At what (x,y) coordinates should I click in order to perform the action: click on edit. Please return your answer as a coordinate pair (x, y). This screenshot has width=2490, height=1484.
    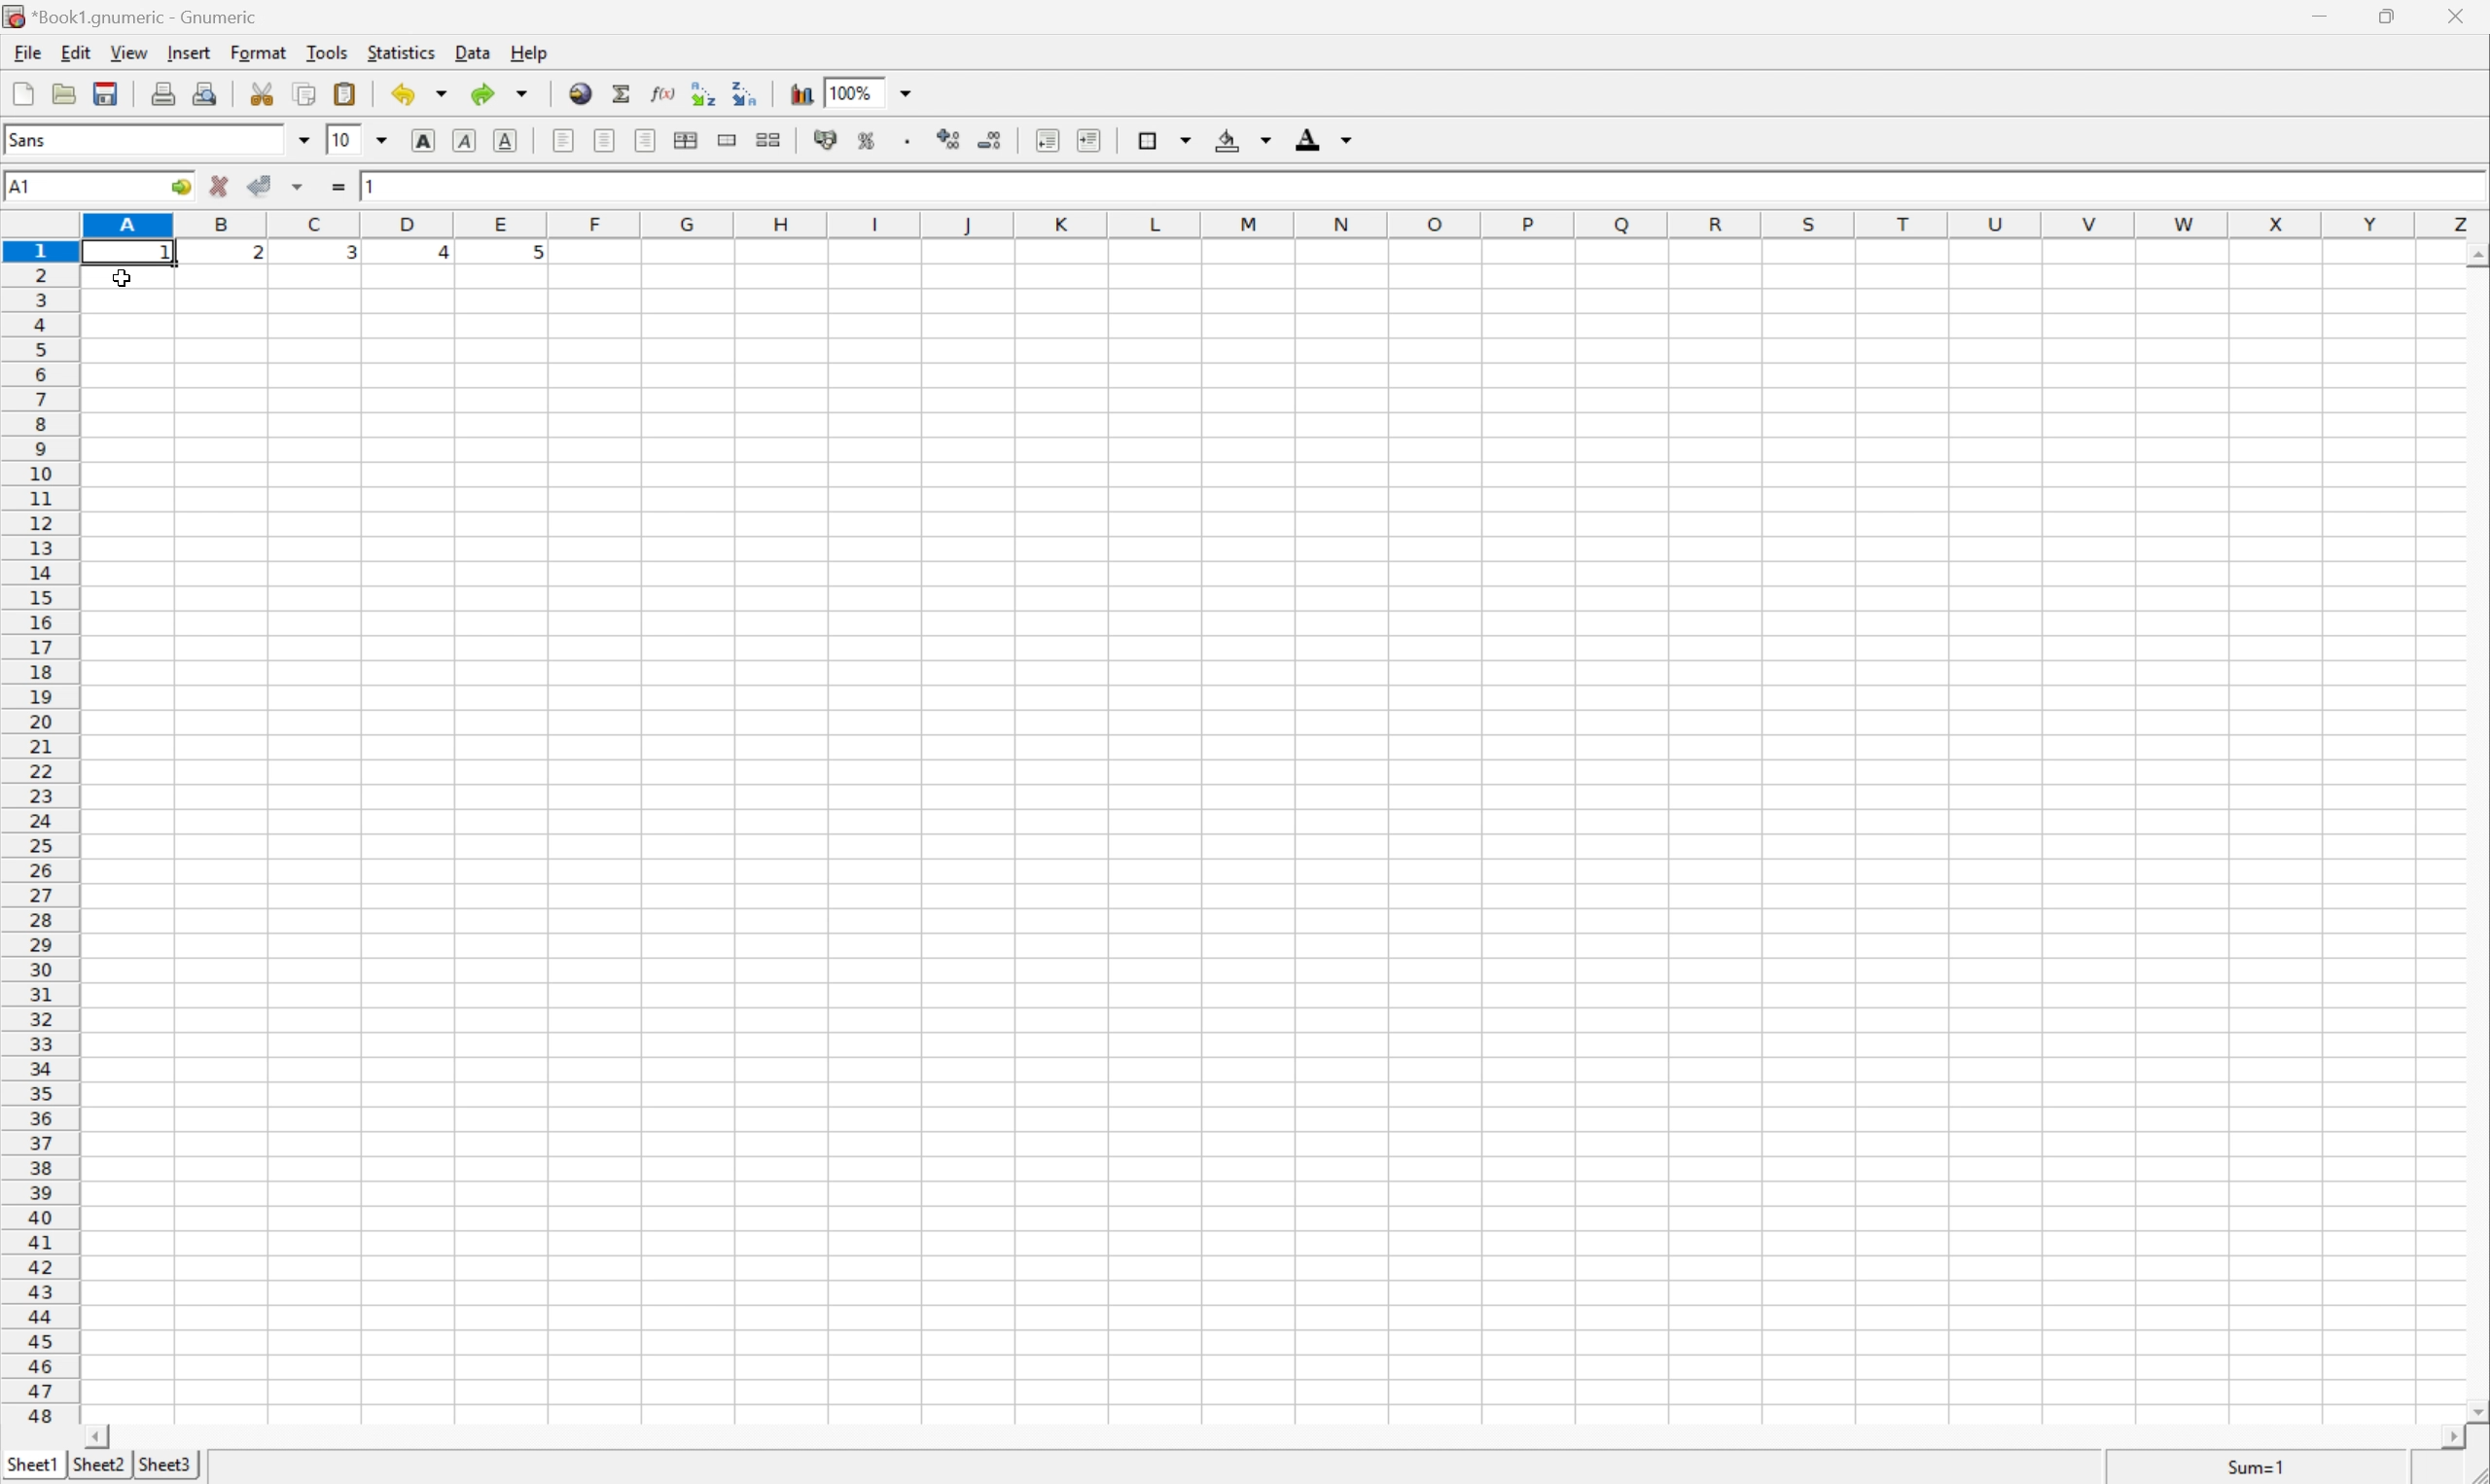
    Looking at the image, I should click on (72, 51).